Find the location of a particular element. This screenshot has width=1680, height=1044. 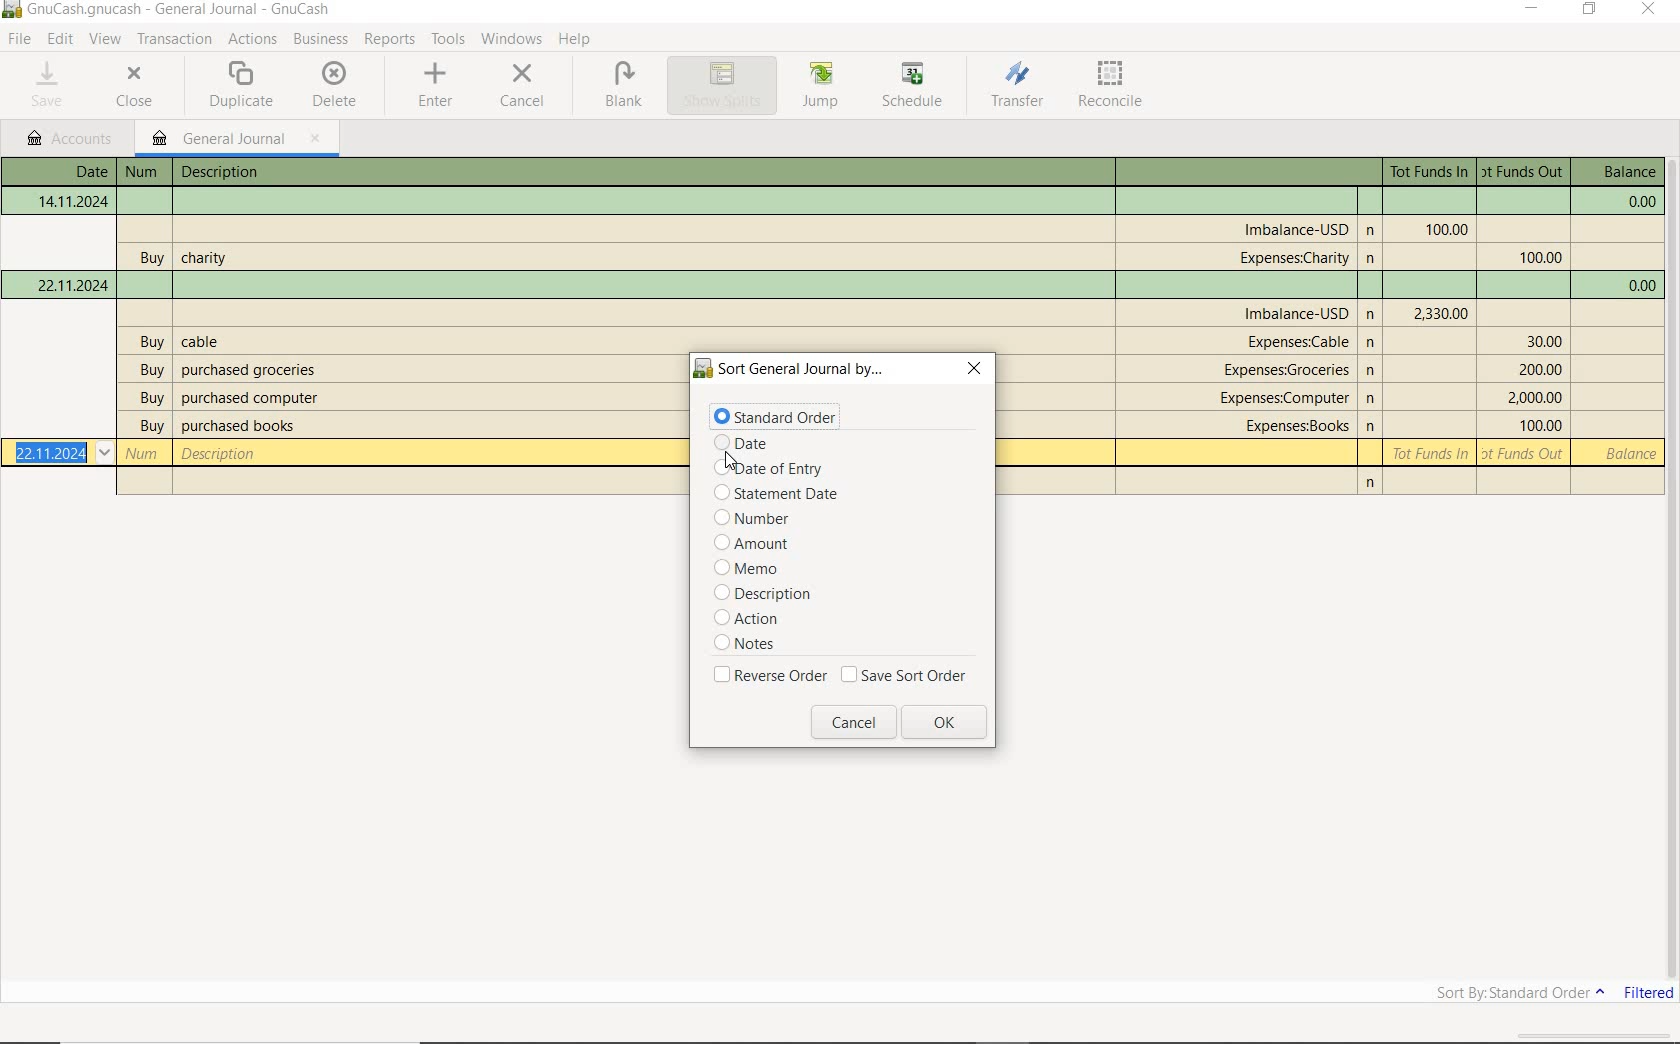

n is located at coordinates (1373, 372).